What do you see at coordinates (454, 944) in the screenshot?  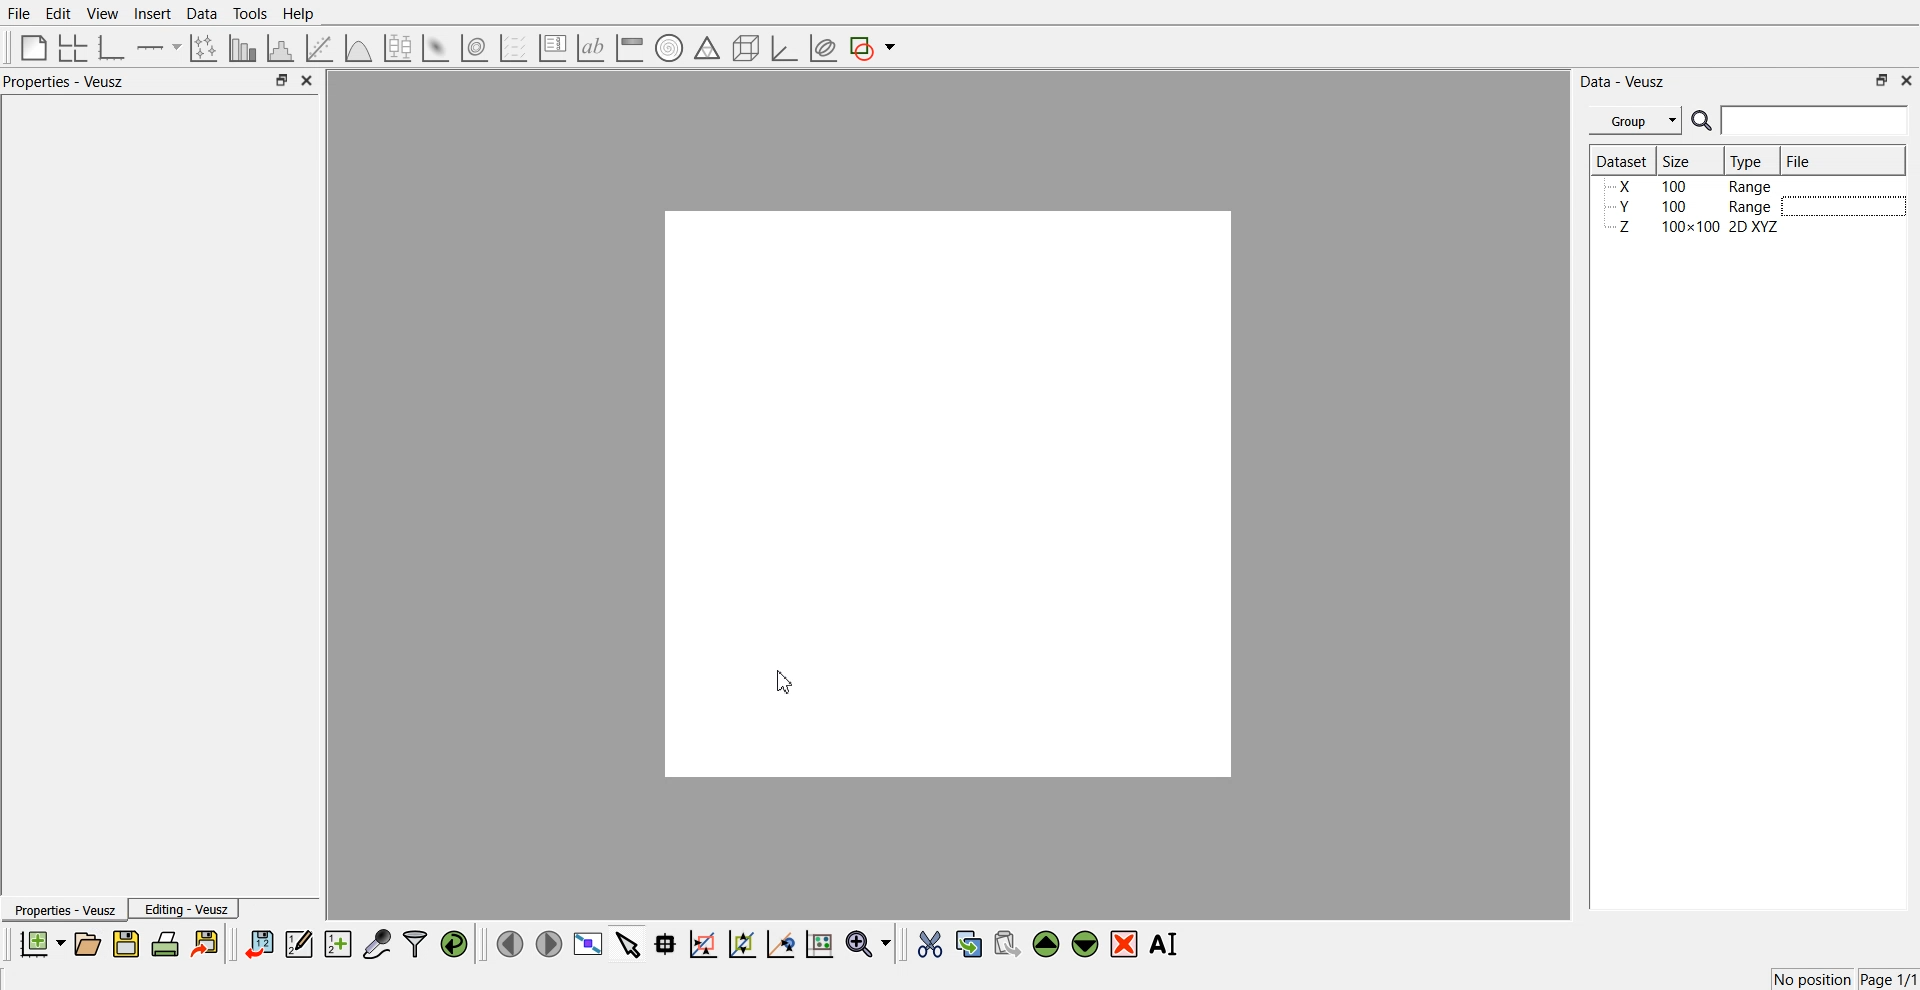 I see `Reload linked dataset` at bounding box center [454, 944].